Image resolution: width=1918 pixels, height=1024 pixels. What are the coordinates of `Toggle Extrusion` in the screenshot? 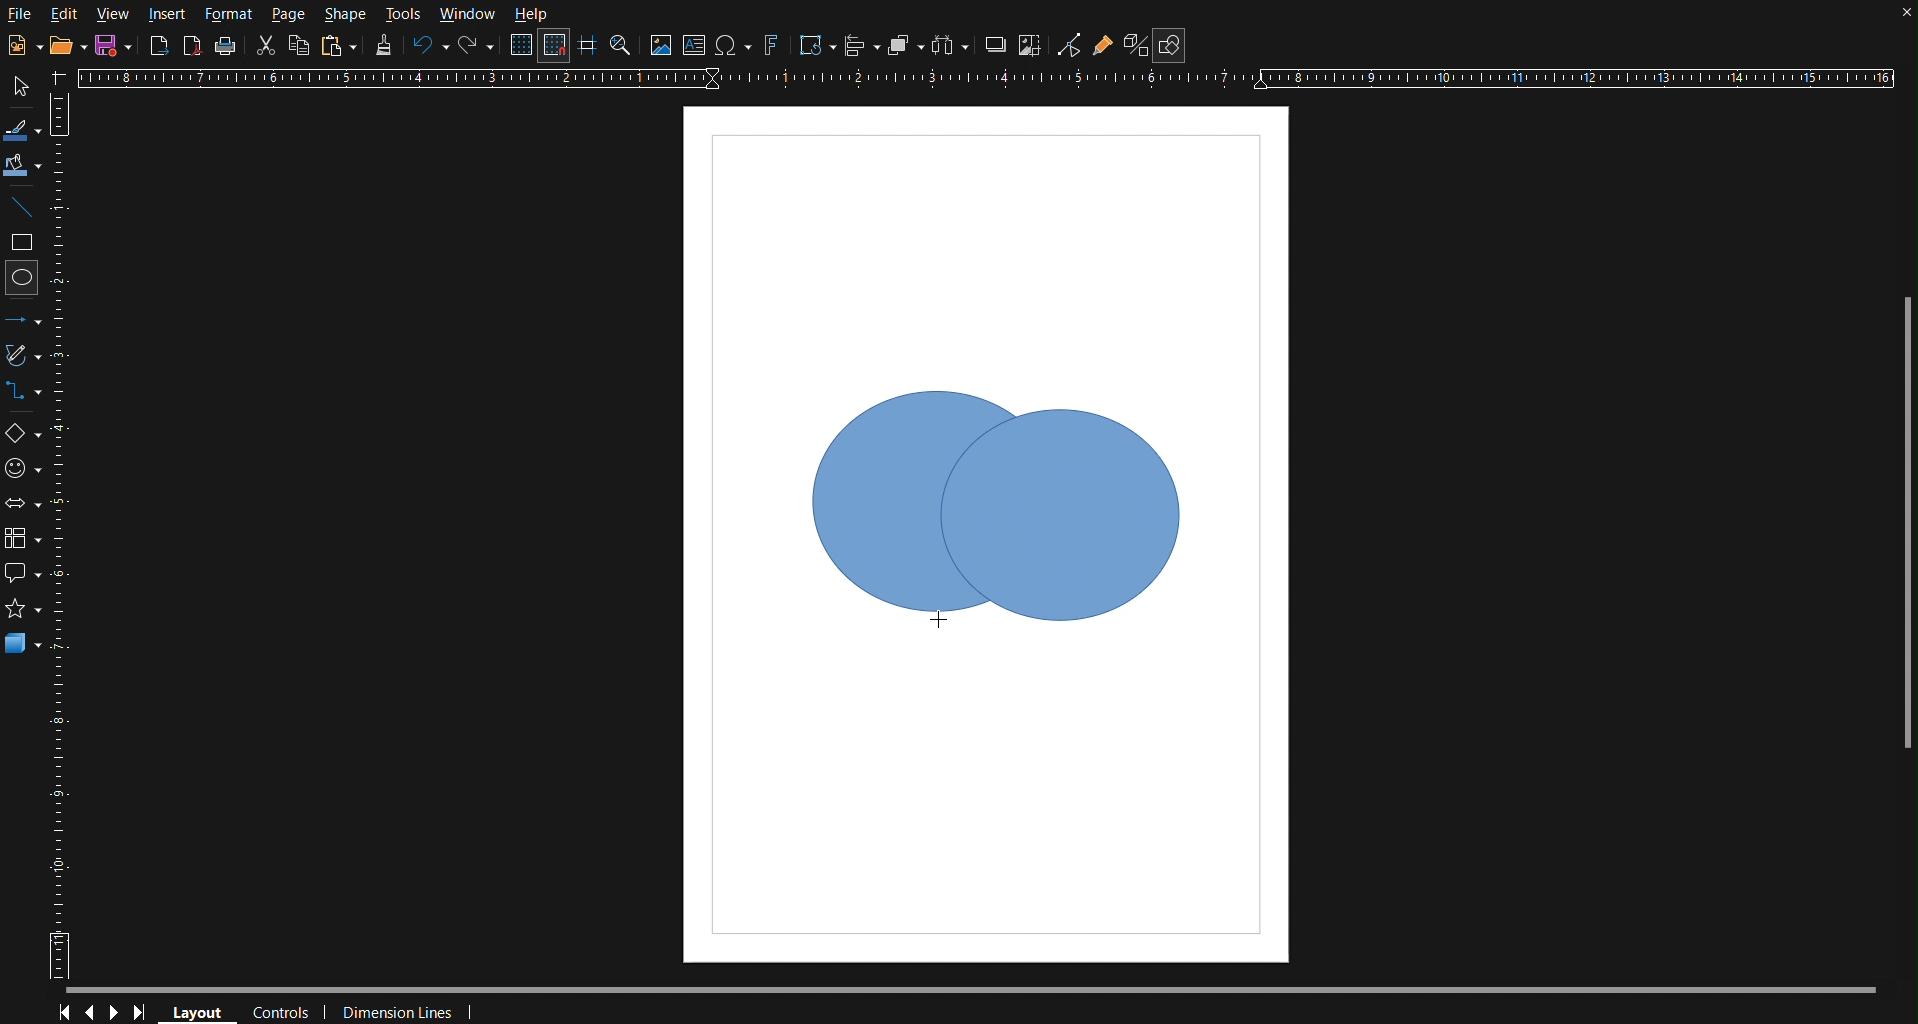 It's located at (1135, 46).